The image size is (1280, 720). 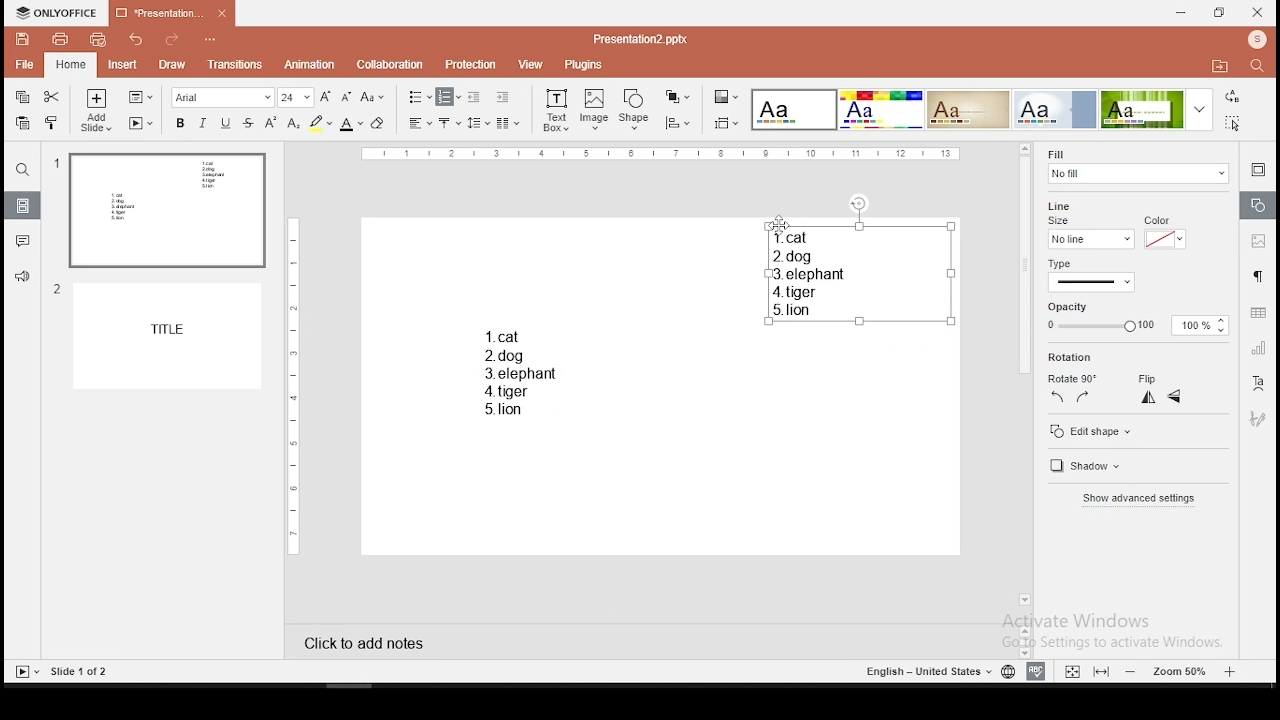 I want to click on highlight, so click(x=320, y=123).